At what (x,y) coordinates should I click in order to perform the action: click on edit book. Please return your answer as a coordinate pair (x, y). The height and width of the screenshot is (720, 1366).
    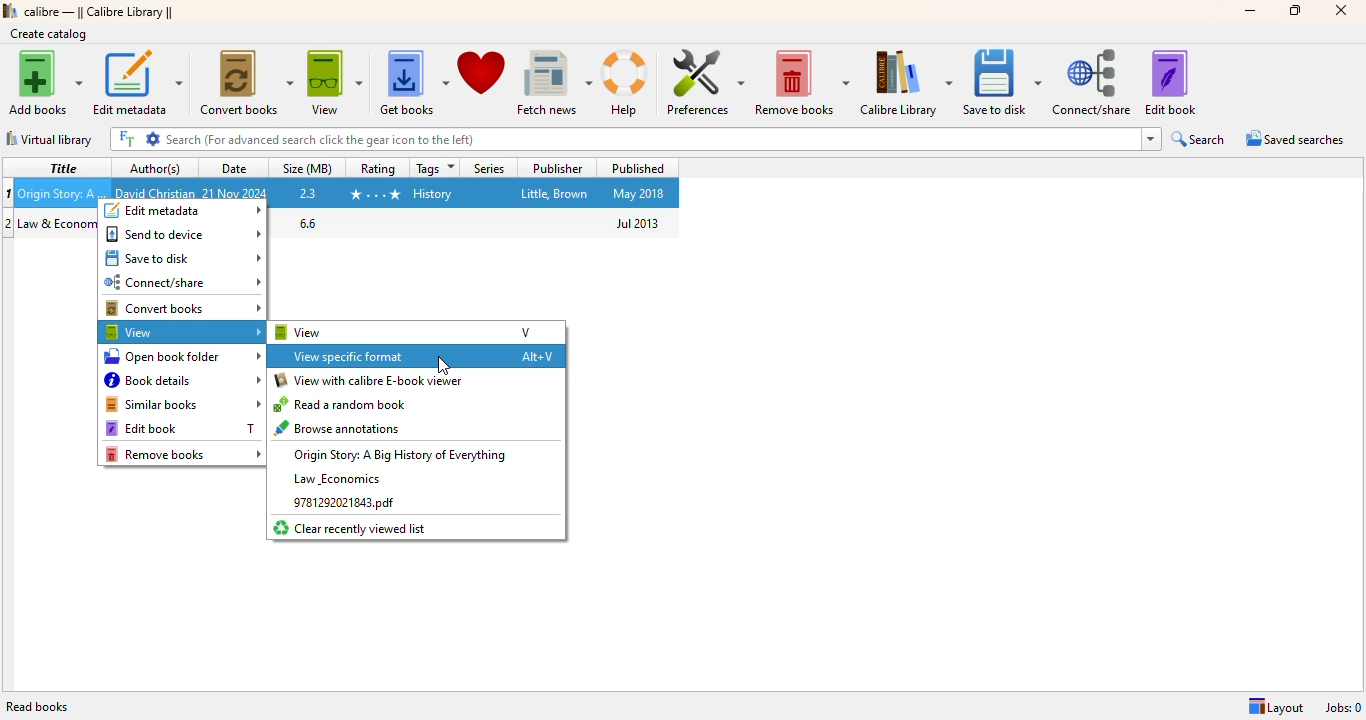
    Looking at the image, I should click on (1170, 83).